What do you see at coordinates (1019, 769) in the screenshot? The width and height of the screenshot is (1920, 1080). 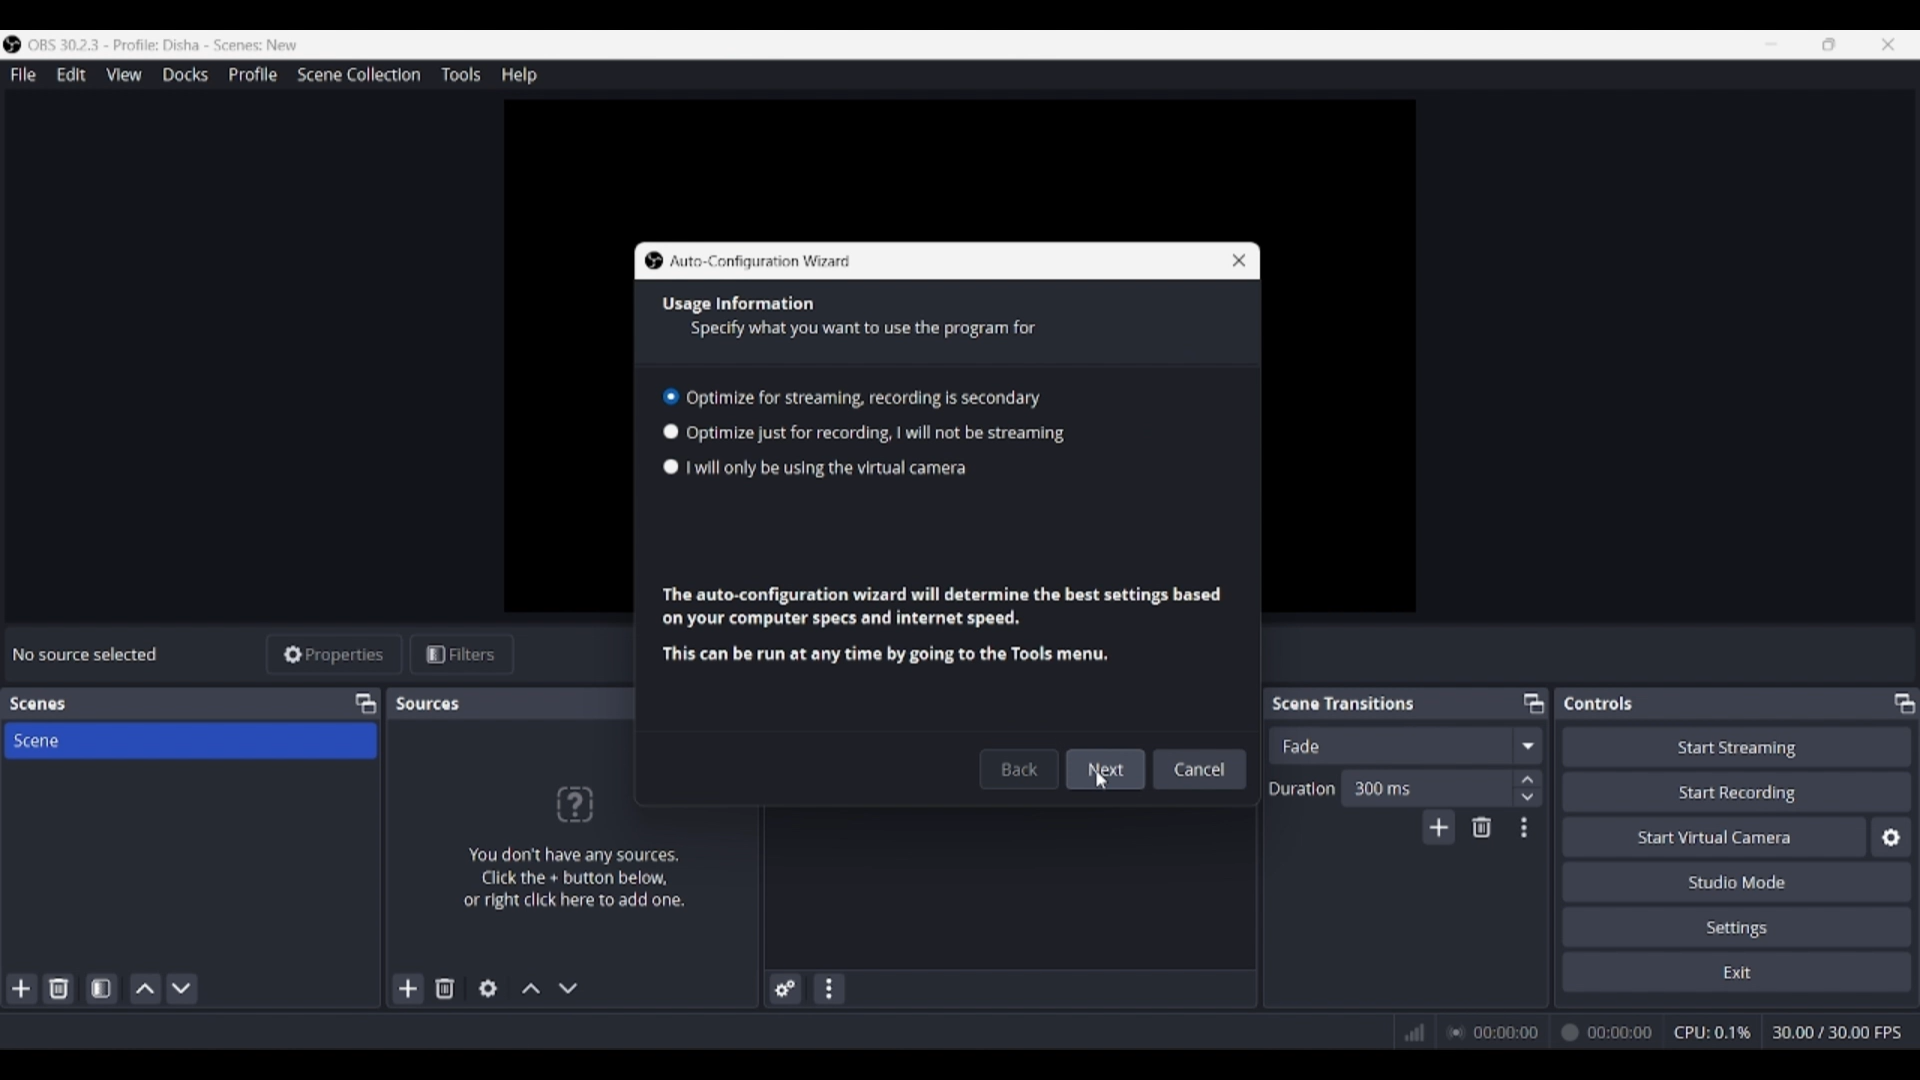 I see `Back` at bounding box center [1019, 769].